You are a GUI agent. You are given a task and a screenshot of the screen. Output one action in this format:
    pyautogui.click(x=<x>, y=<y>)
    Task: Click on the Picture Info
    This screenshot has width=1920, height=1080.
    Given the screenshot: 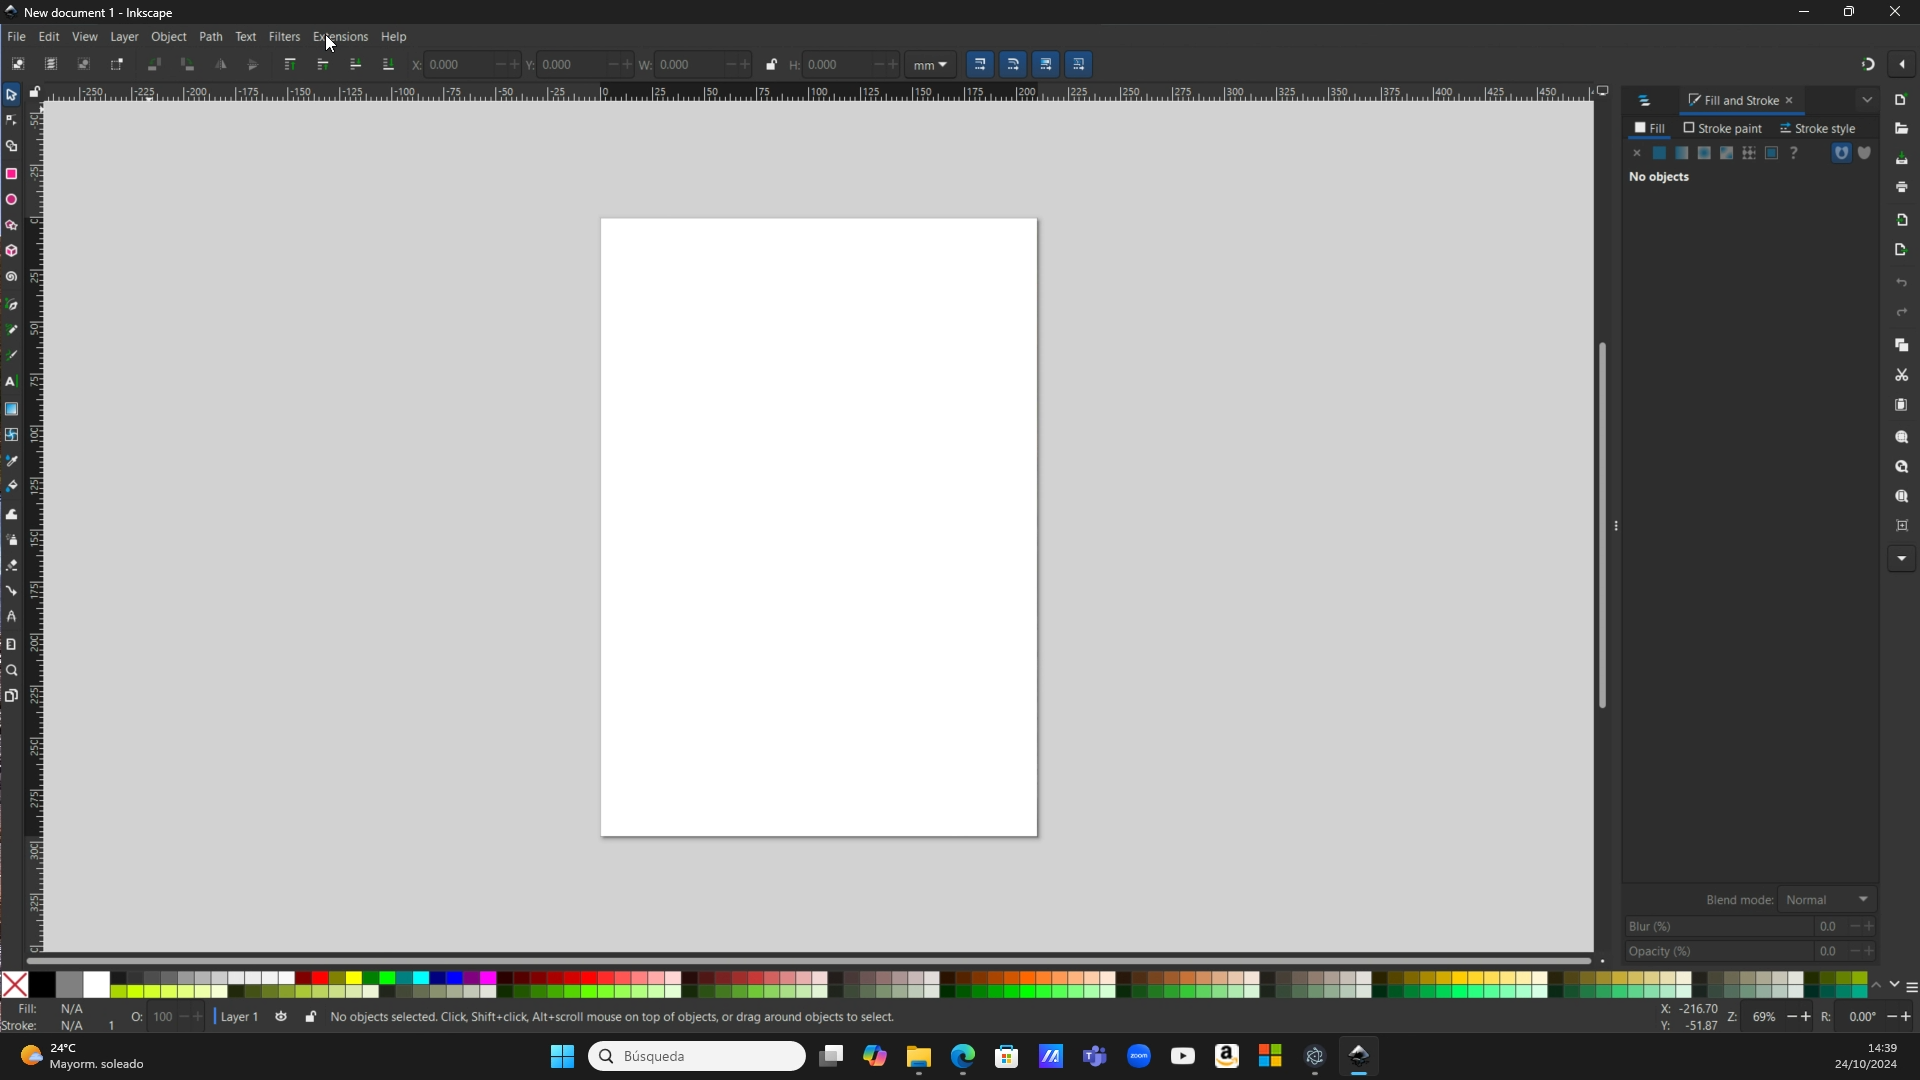 What is the action you would take?
    pyautogui.click(x=1783, y=1017)
    